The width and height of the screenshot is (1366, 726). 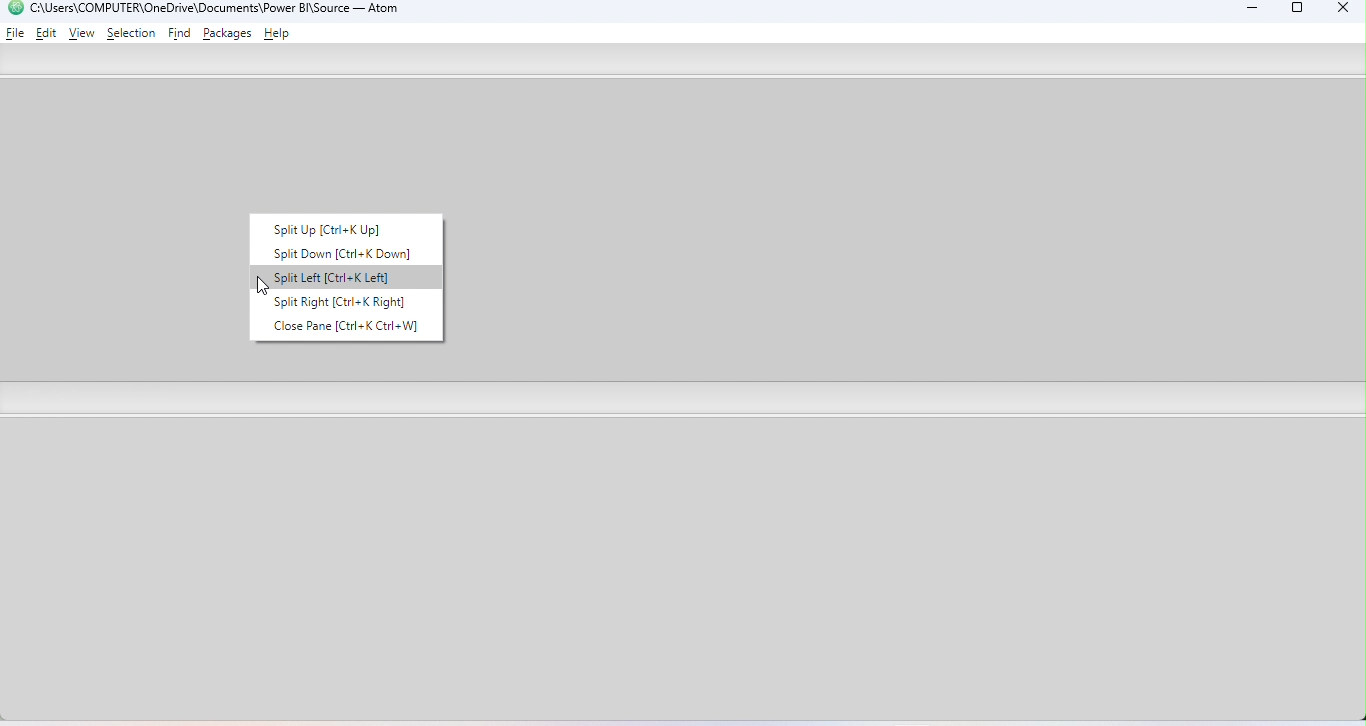 What do you see at coordinates (329, 251) in the screenshot?
I see `Split down` at bounding box center [329, 251].